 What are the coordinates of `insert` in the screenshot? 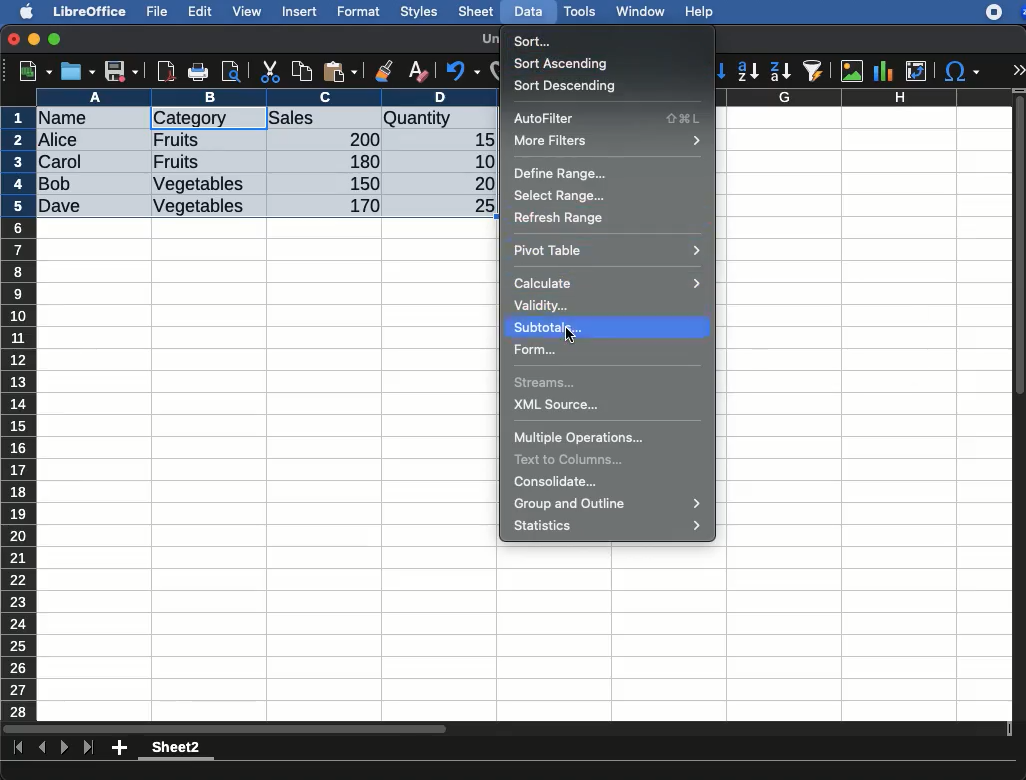 It's located at (300, 11).